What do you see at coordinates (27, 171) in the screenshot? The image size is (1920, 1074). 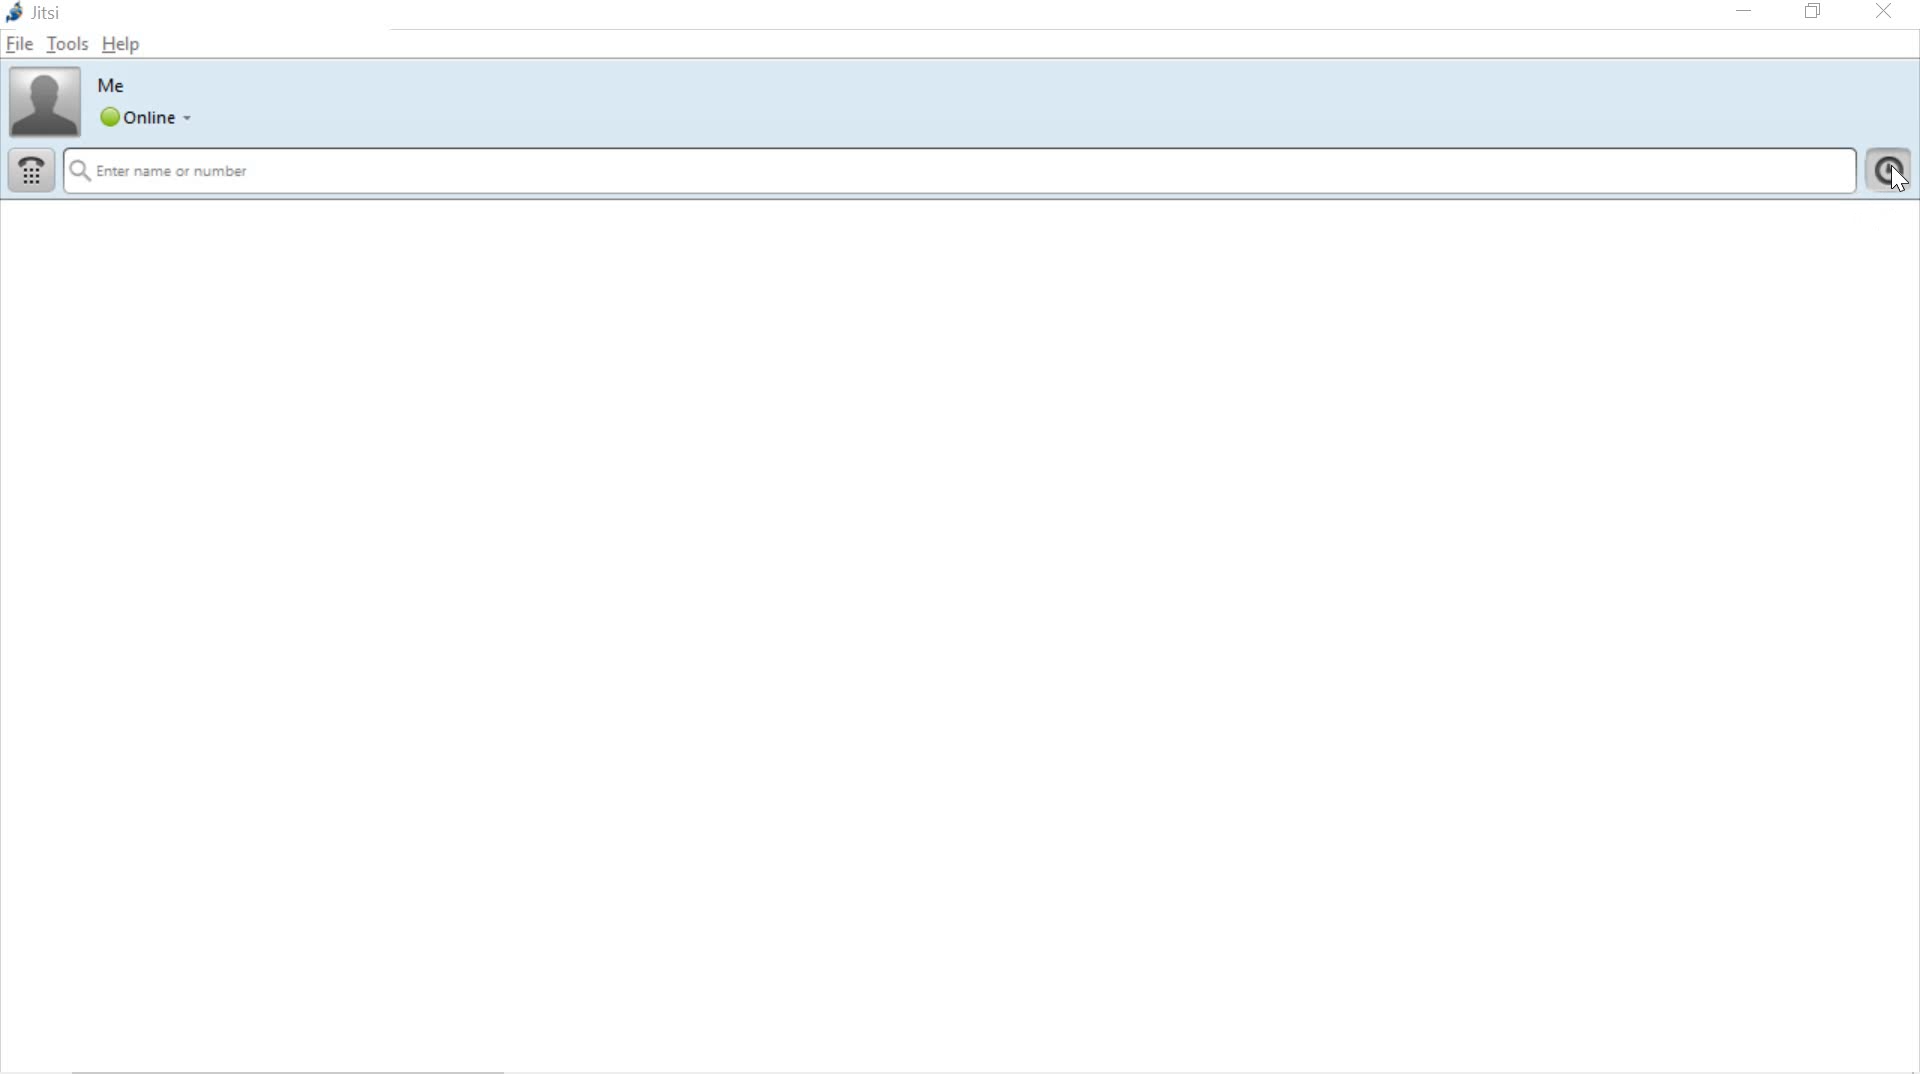 I see `dial pad` at bounding box center [27, 171].